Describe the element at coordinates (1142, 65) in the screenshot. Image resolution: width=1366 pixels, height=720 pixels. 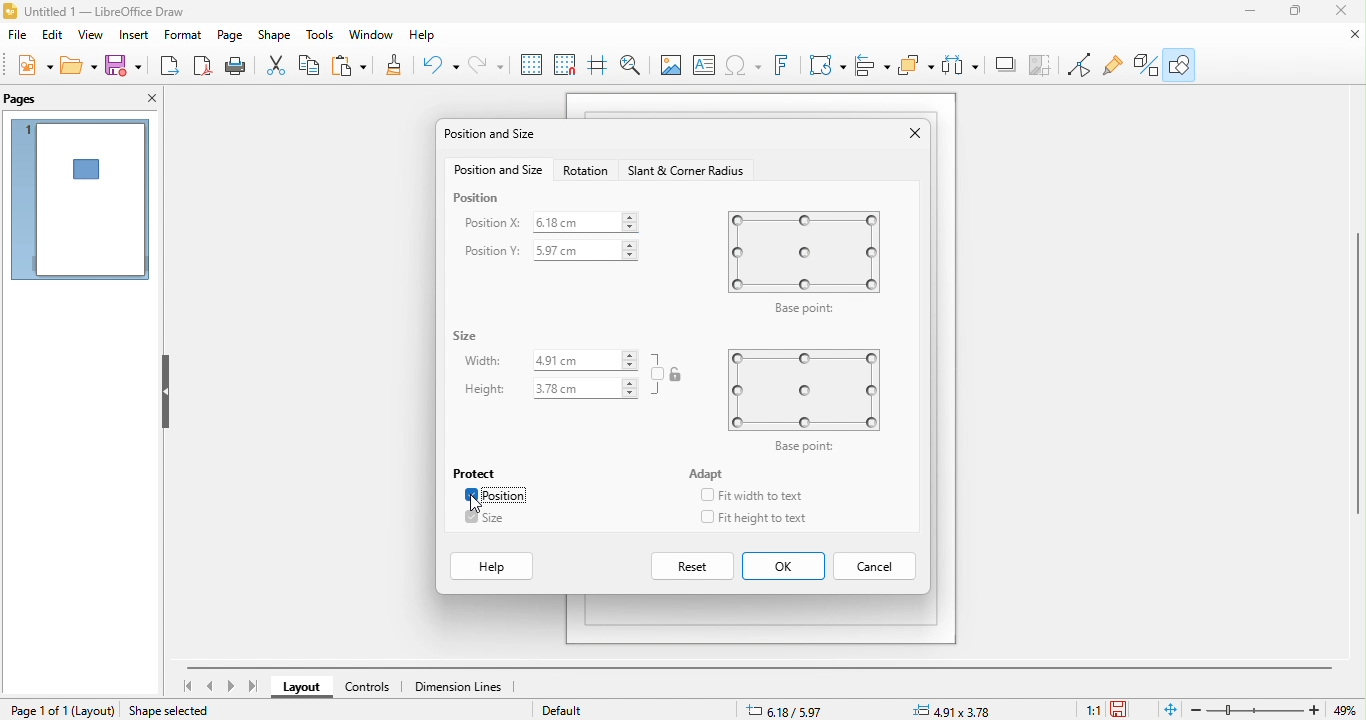
I see `toggle extrusion` at that location.